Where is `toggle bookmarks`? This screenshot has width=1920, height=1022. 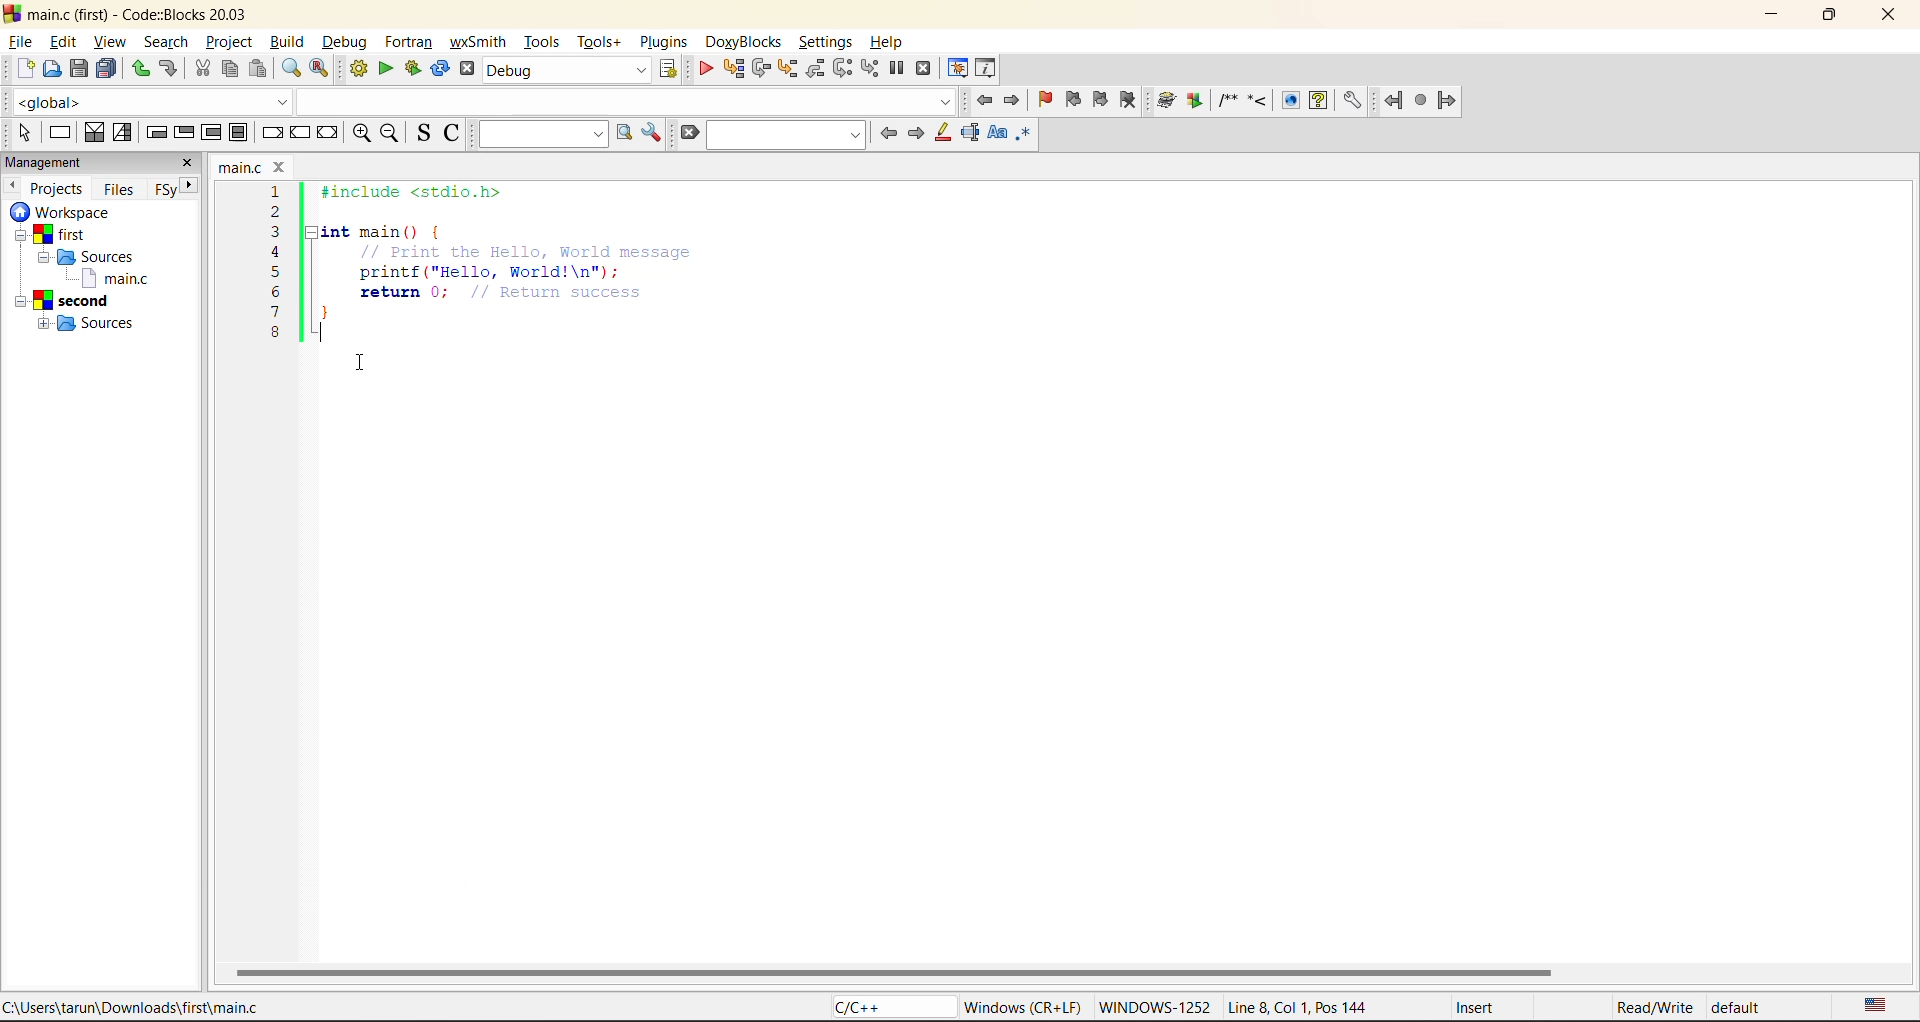
toggle bookmarks is located at coordinates (1044, 99).